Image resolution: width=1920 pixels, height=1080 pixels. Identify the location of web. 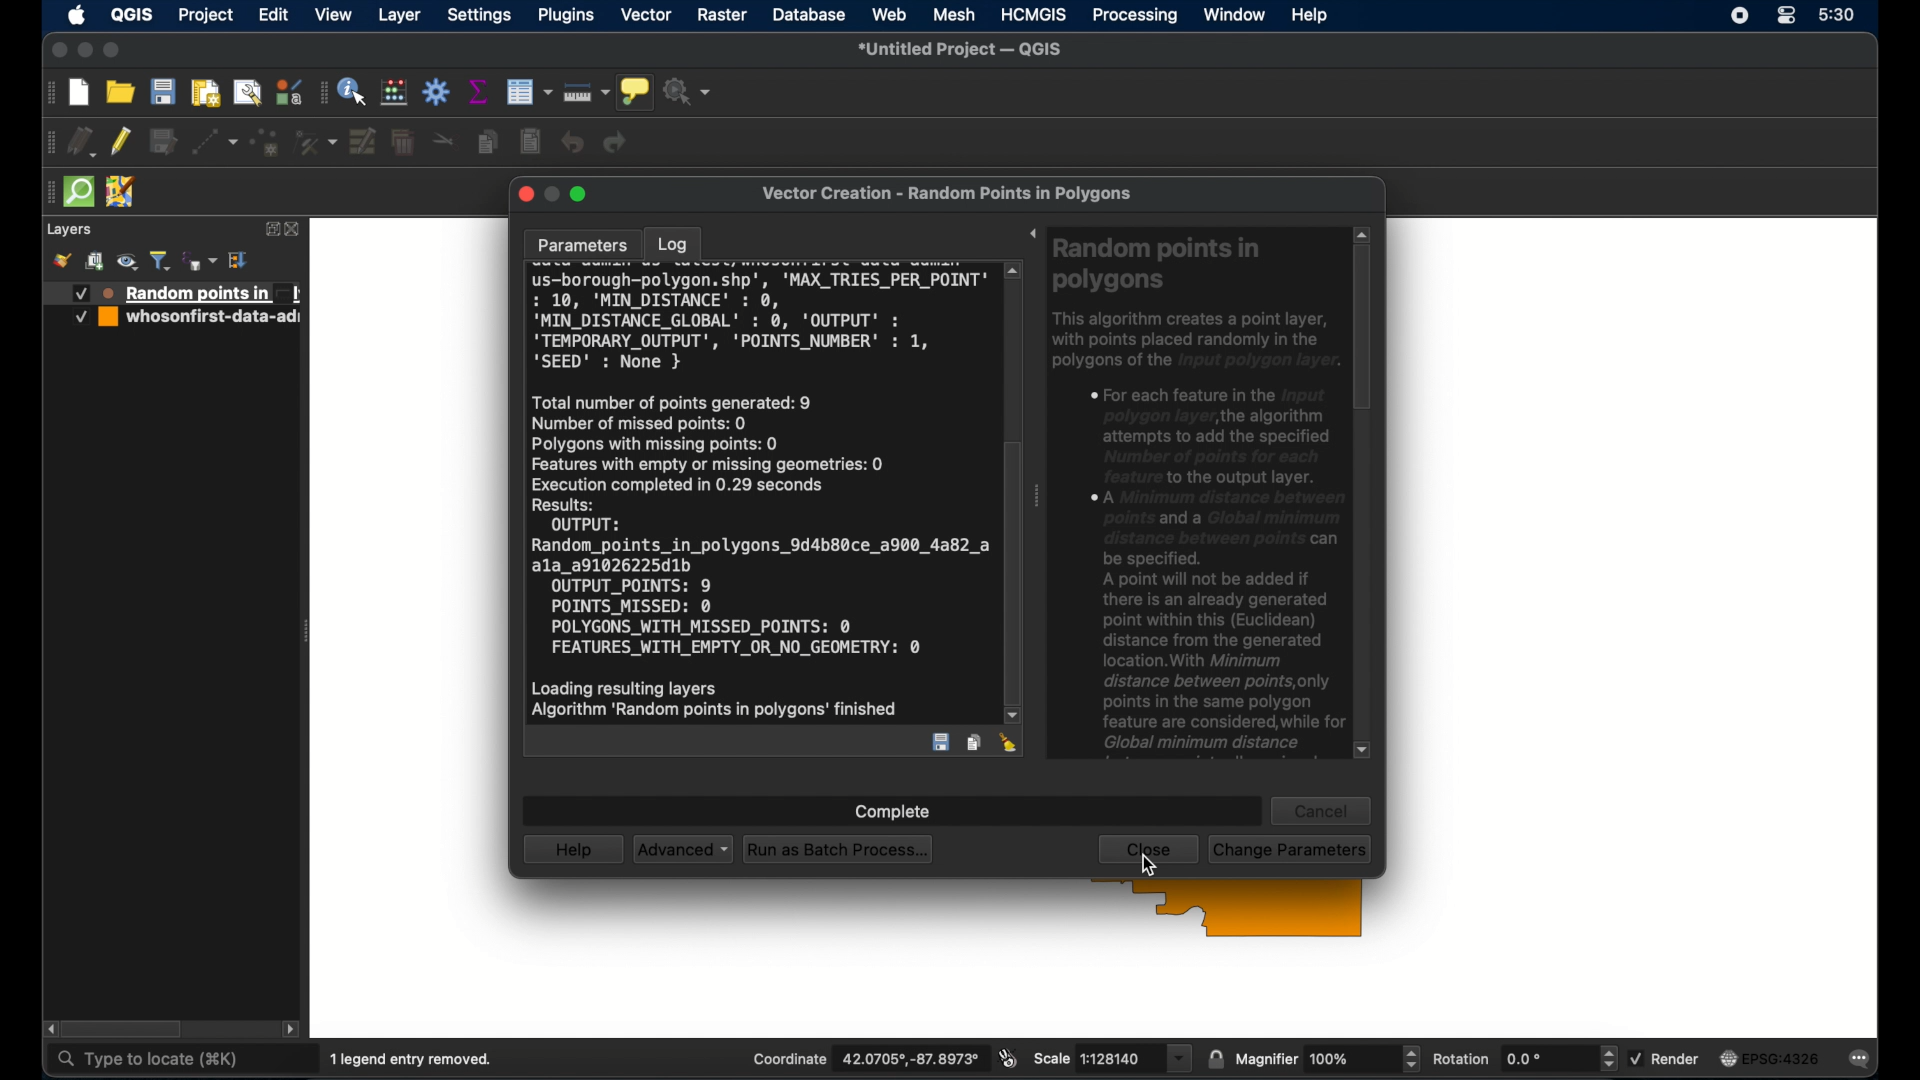
(889, 14).